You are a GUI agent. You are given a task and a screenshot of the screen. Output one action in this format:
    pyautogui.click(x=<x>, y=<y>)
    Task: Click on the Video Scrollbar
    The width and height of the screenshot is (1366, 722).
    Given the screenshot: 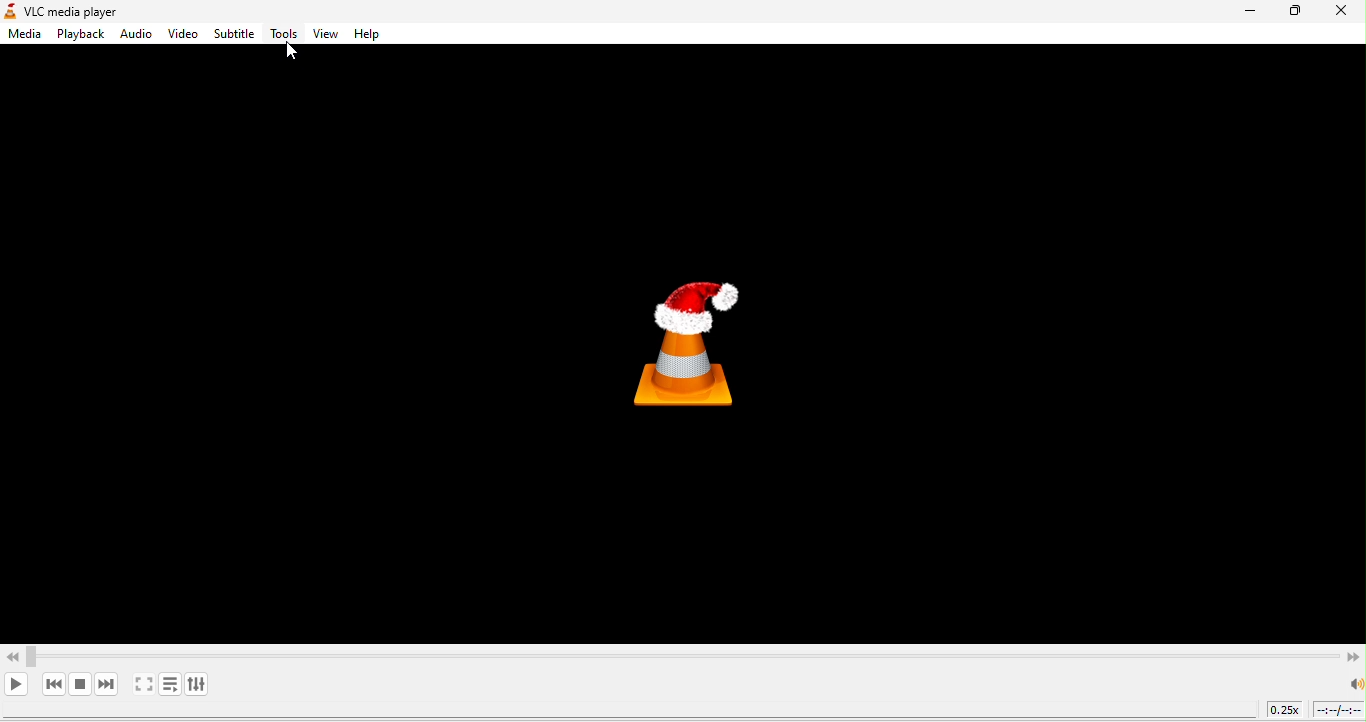 What is the action you would take?
    pyautogui.click(x=683, y=652)
    